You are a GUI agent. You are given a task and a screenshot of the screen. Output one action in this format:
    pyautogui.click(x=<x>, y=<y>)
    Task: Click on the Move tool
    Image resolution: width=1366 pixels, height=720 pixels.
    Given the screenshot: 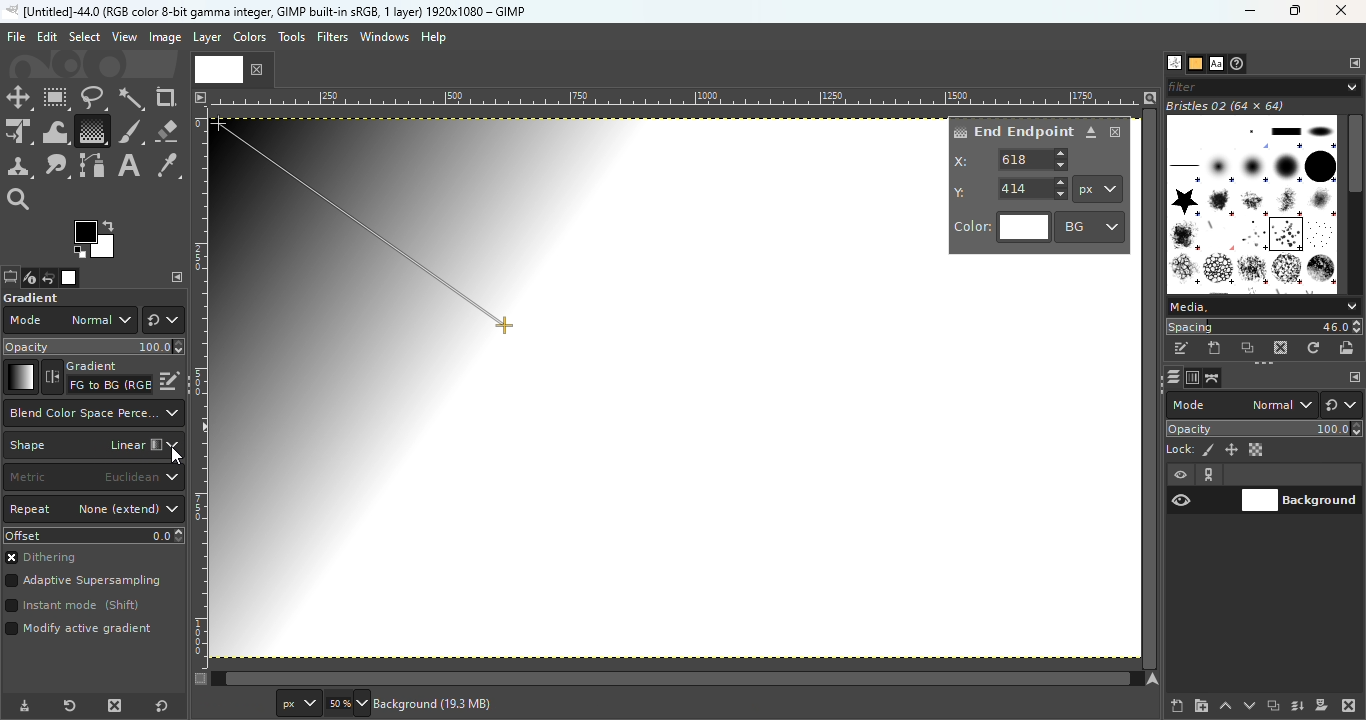 What is the action you would take?
    pyautogui.click(x=19, y=98)
    